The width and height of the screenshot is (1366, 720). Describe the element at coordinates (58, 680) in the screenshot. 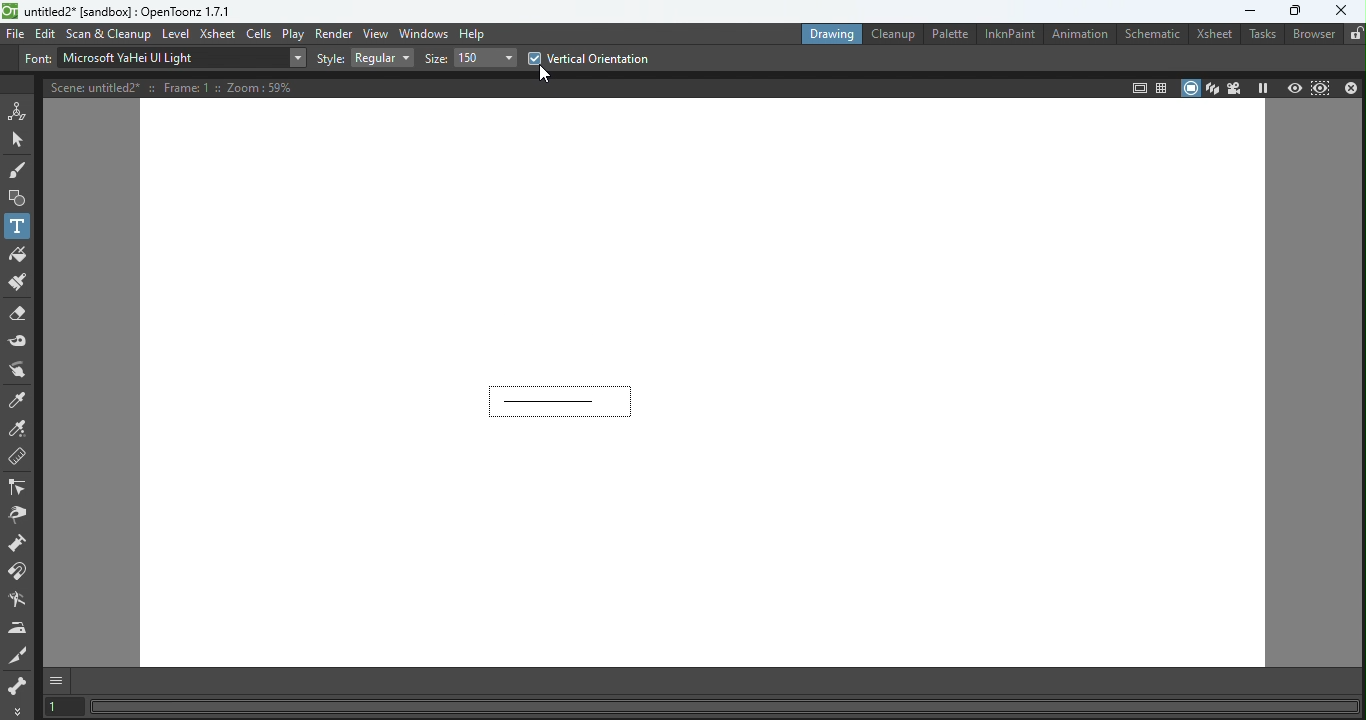

I see `GUI Show/Hide` at that location.